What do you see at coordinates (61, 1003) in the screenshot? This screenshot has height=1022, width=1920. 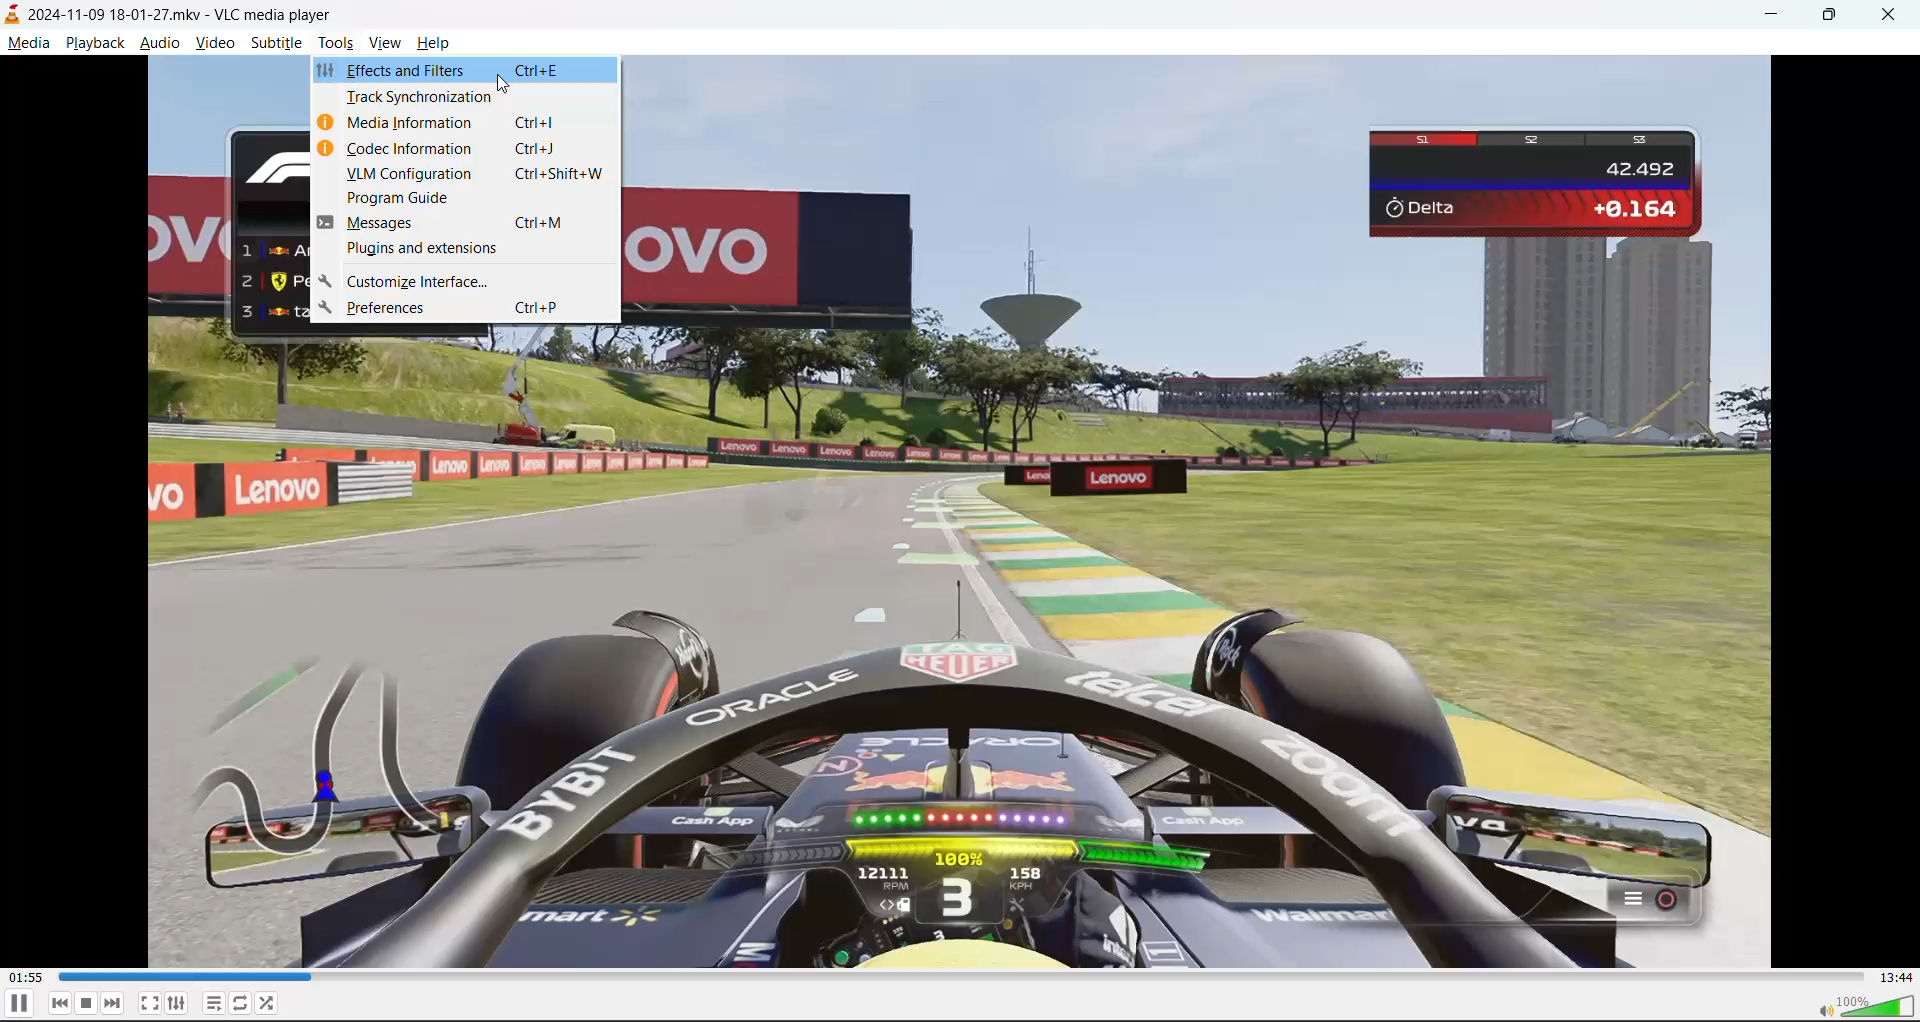 I see `previous` at bounding box center [61, 1003].